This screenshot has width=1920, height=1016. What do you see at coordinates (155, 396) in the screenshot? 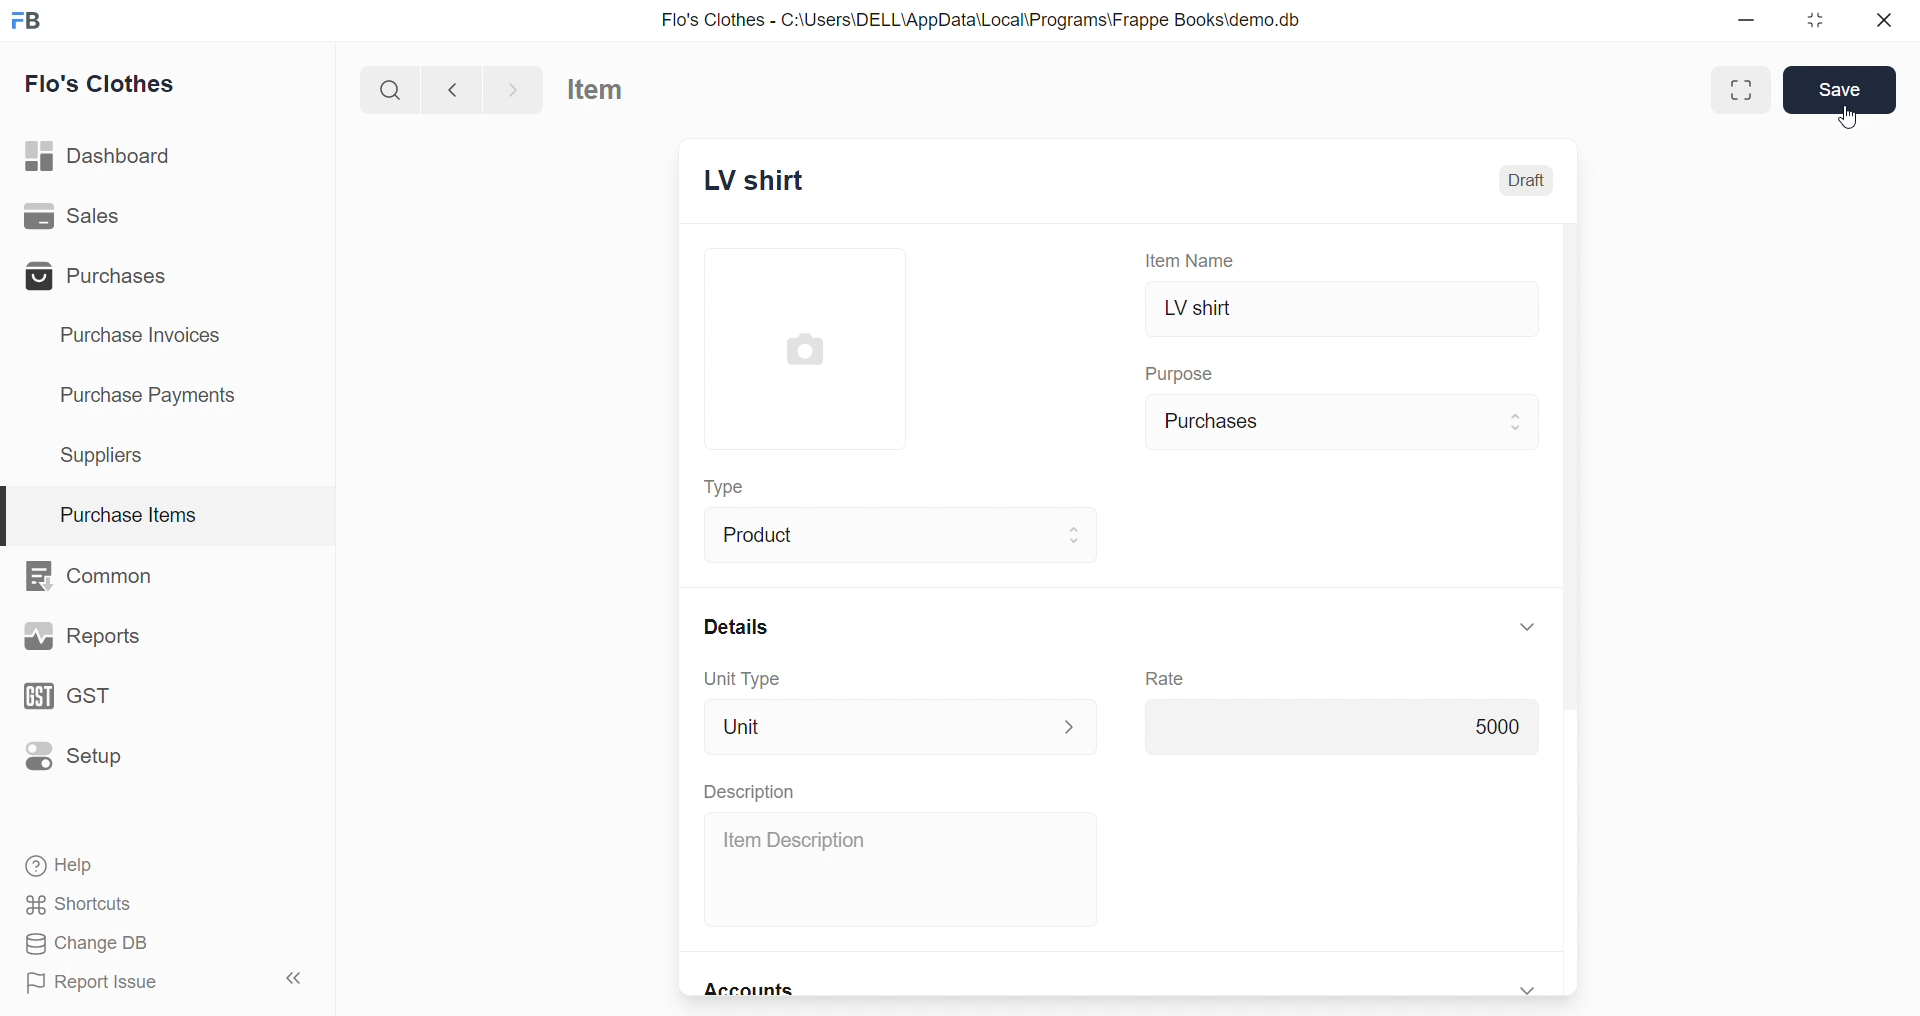
I see `Purchase Payments` at bounding box center [155, 396].